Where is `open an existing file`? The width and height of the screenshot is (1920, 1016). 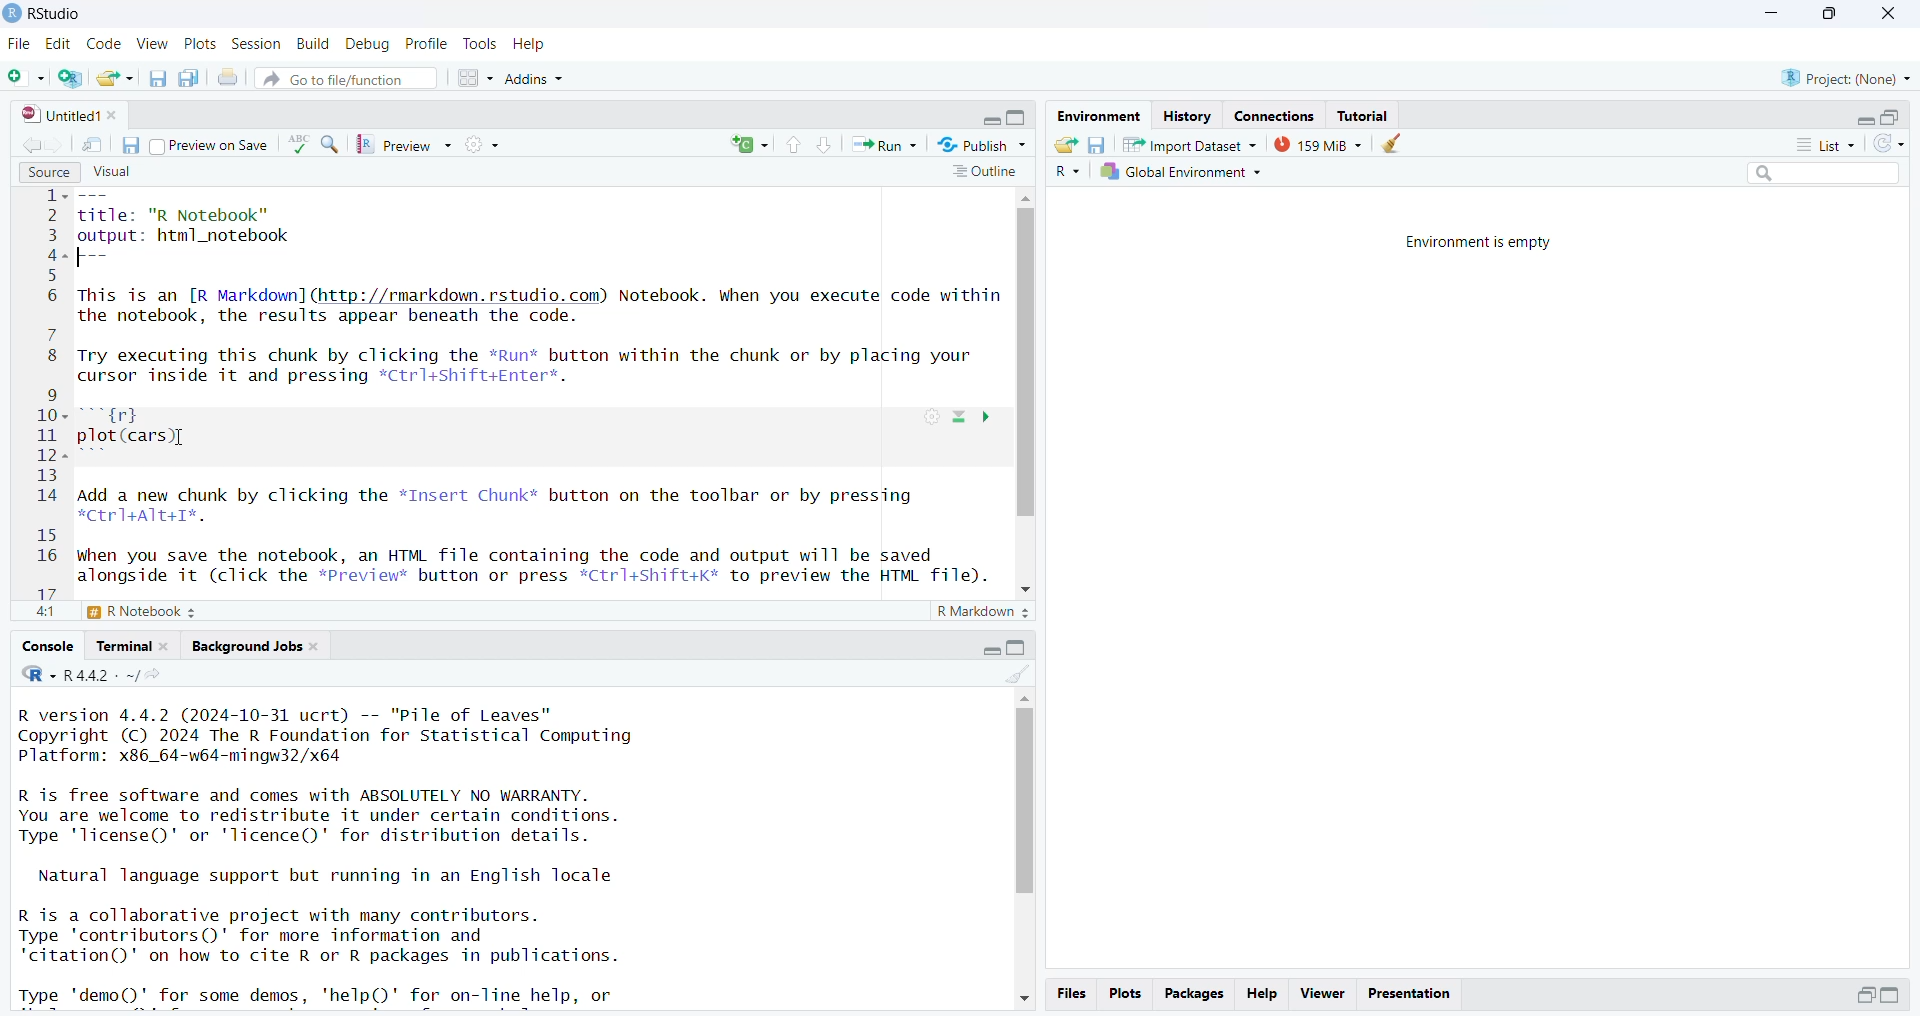 open an existing file is located at coordinates (116, 78).